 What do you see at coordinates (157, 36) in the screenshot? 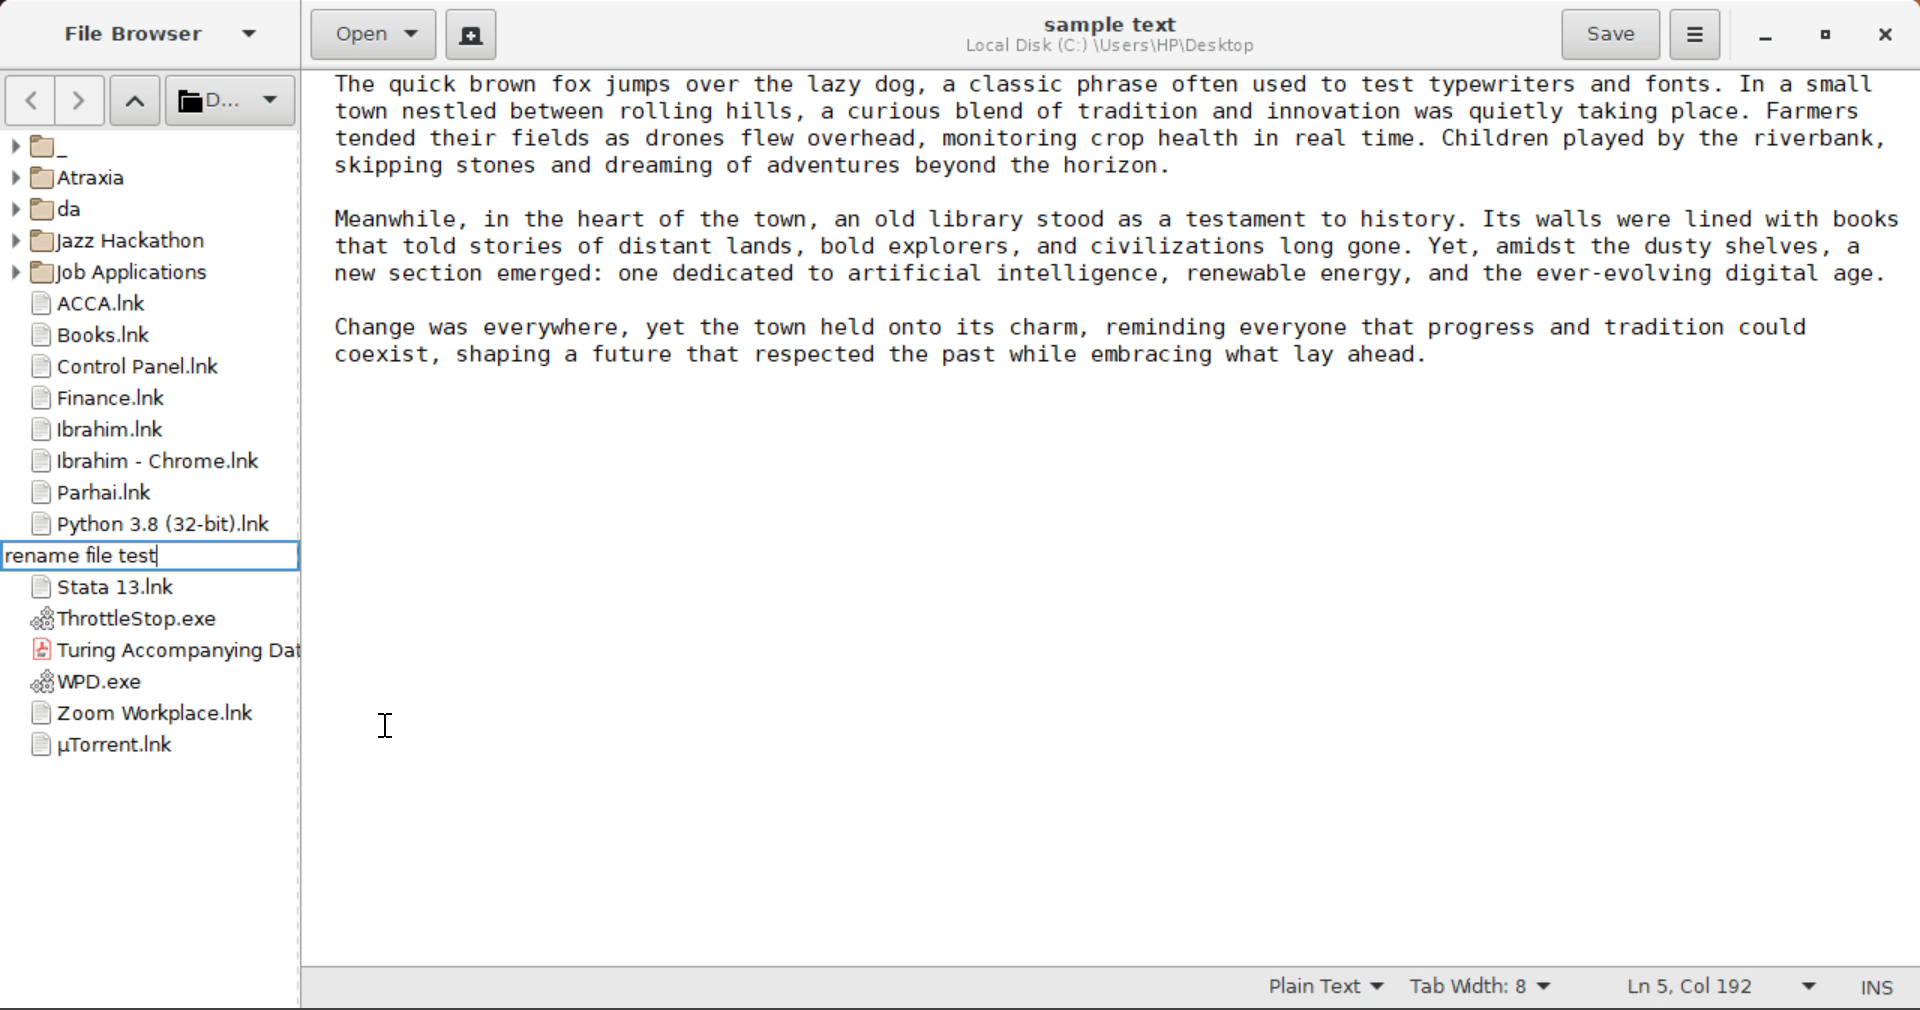
I see `File Browser Tab` at bounding box center [157, 36].